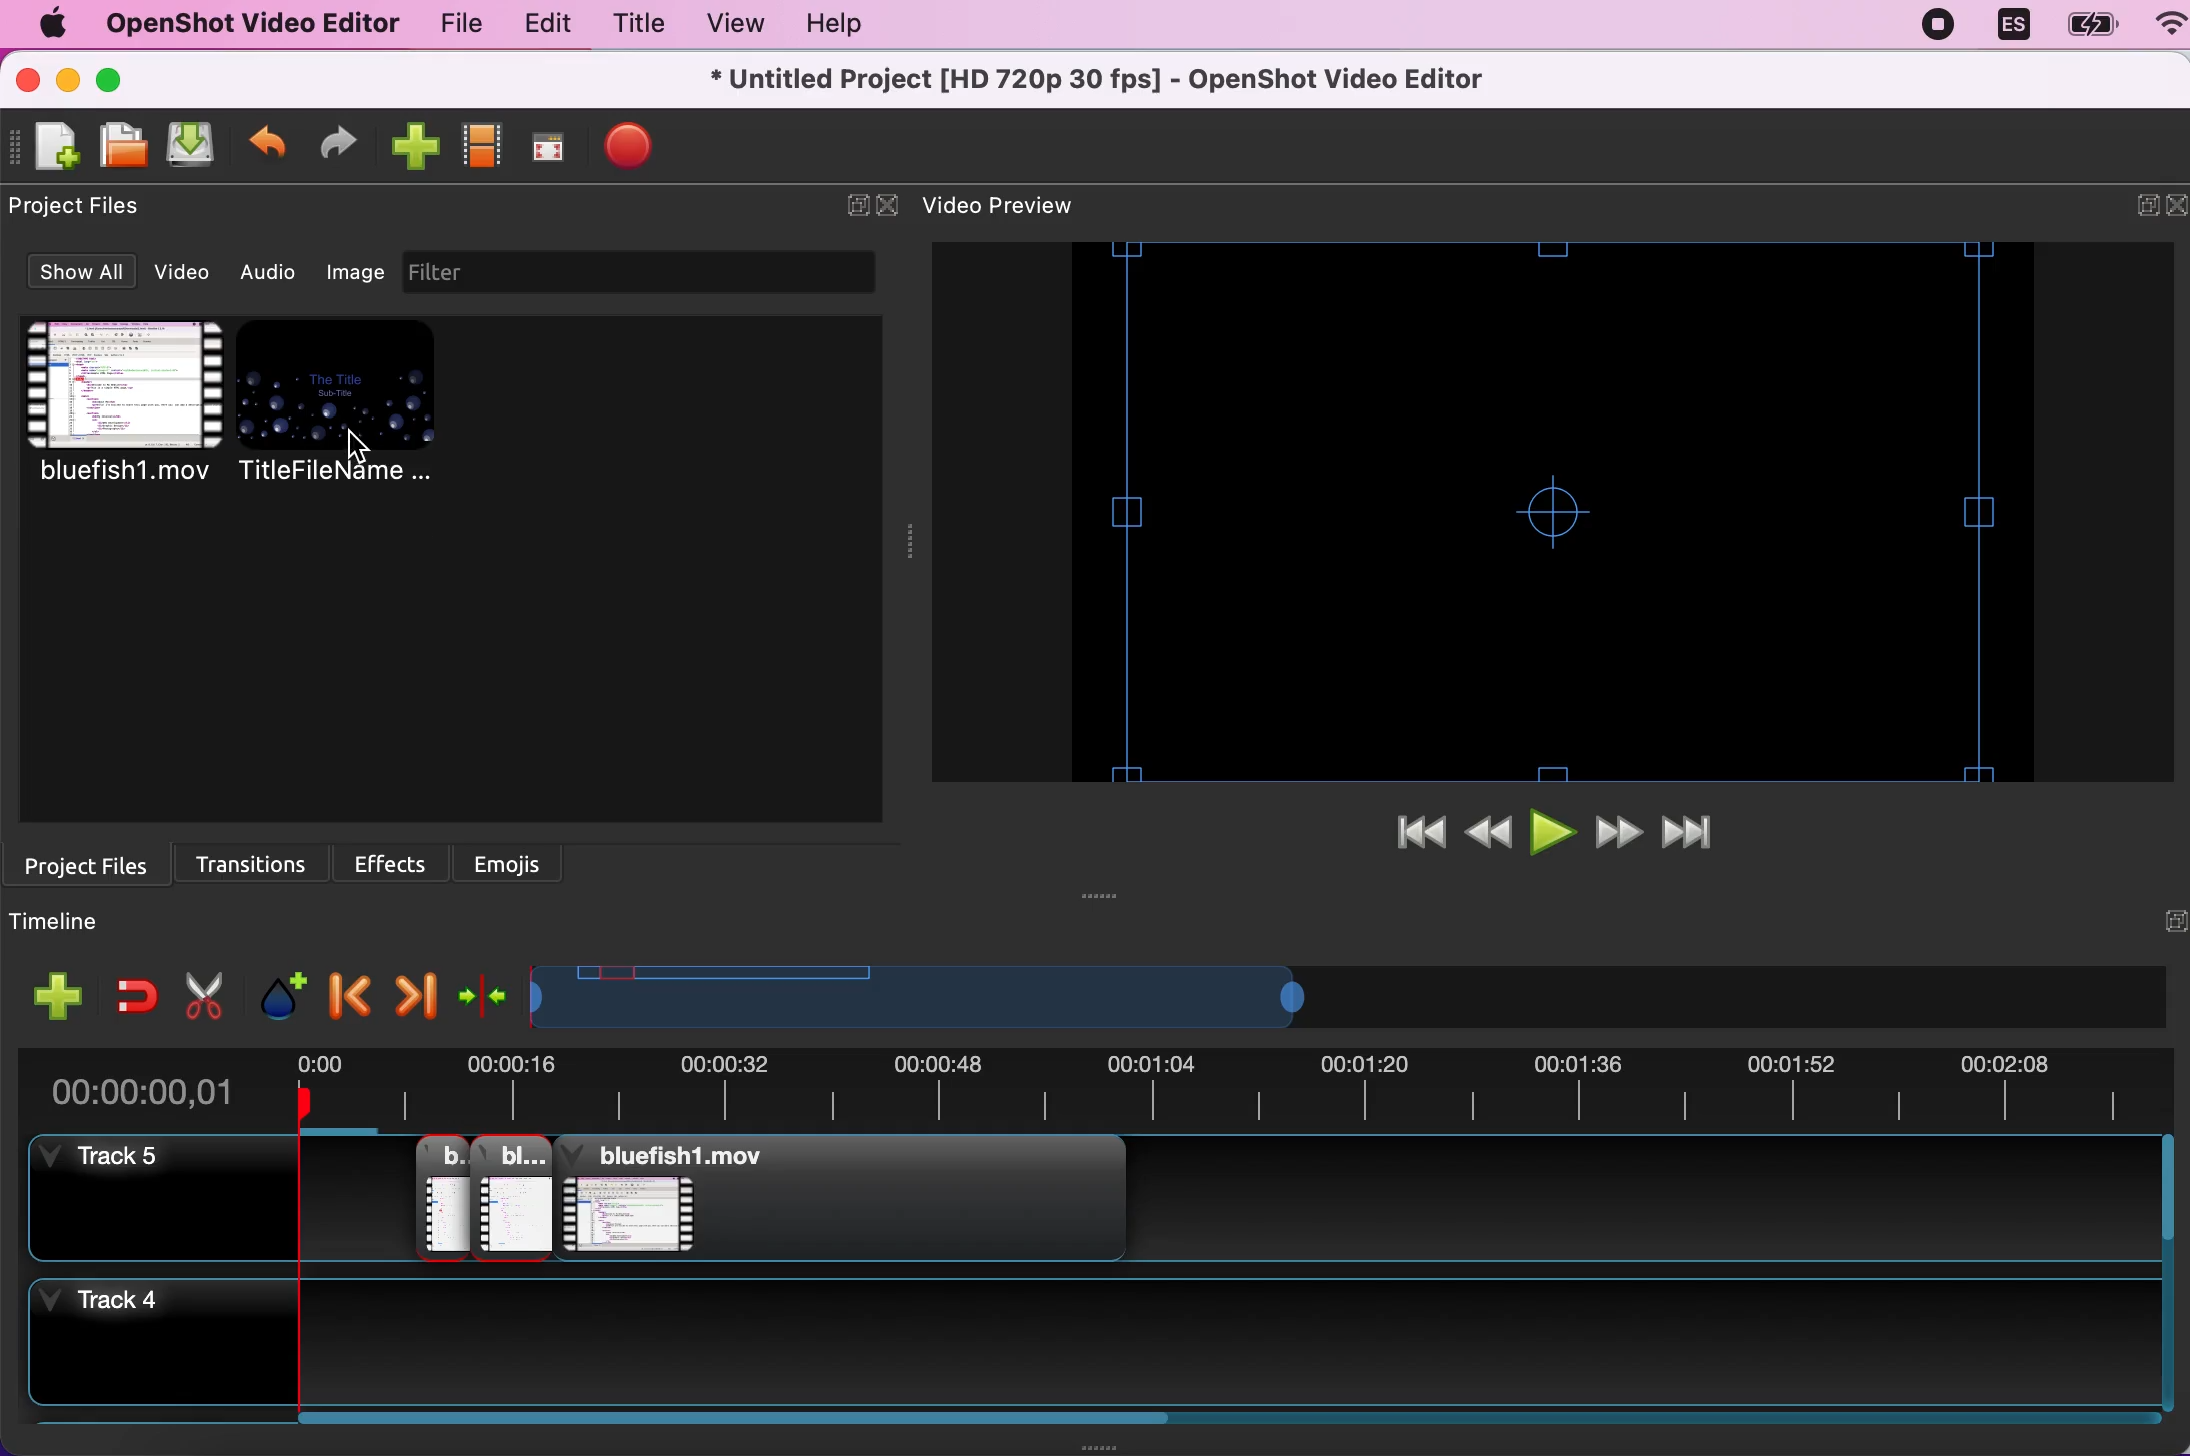 The height and width of the screenshot is (1456, 2190). What do you see at coordinates (67, 82) in the screenshot?
I see `minimize` at bounding box center [67, 82].